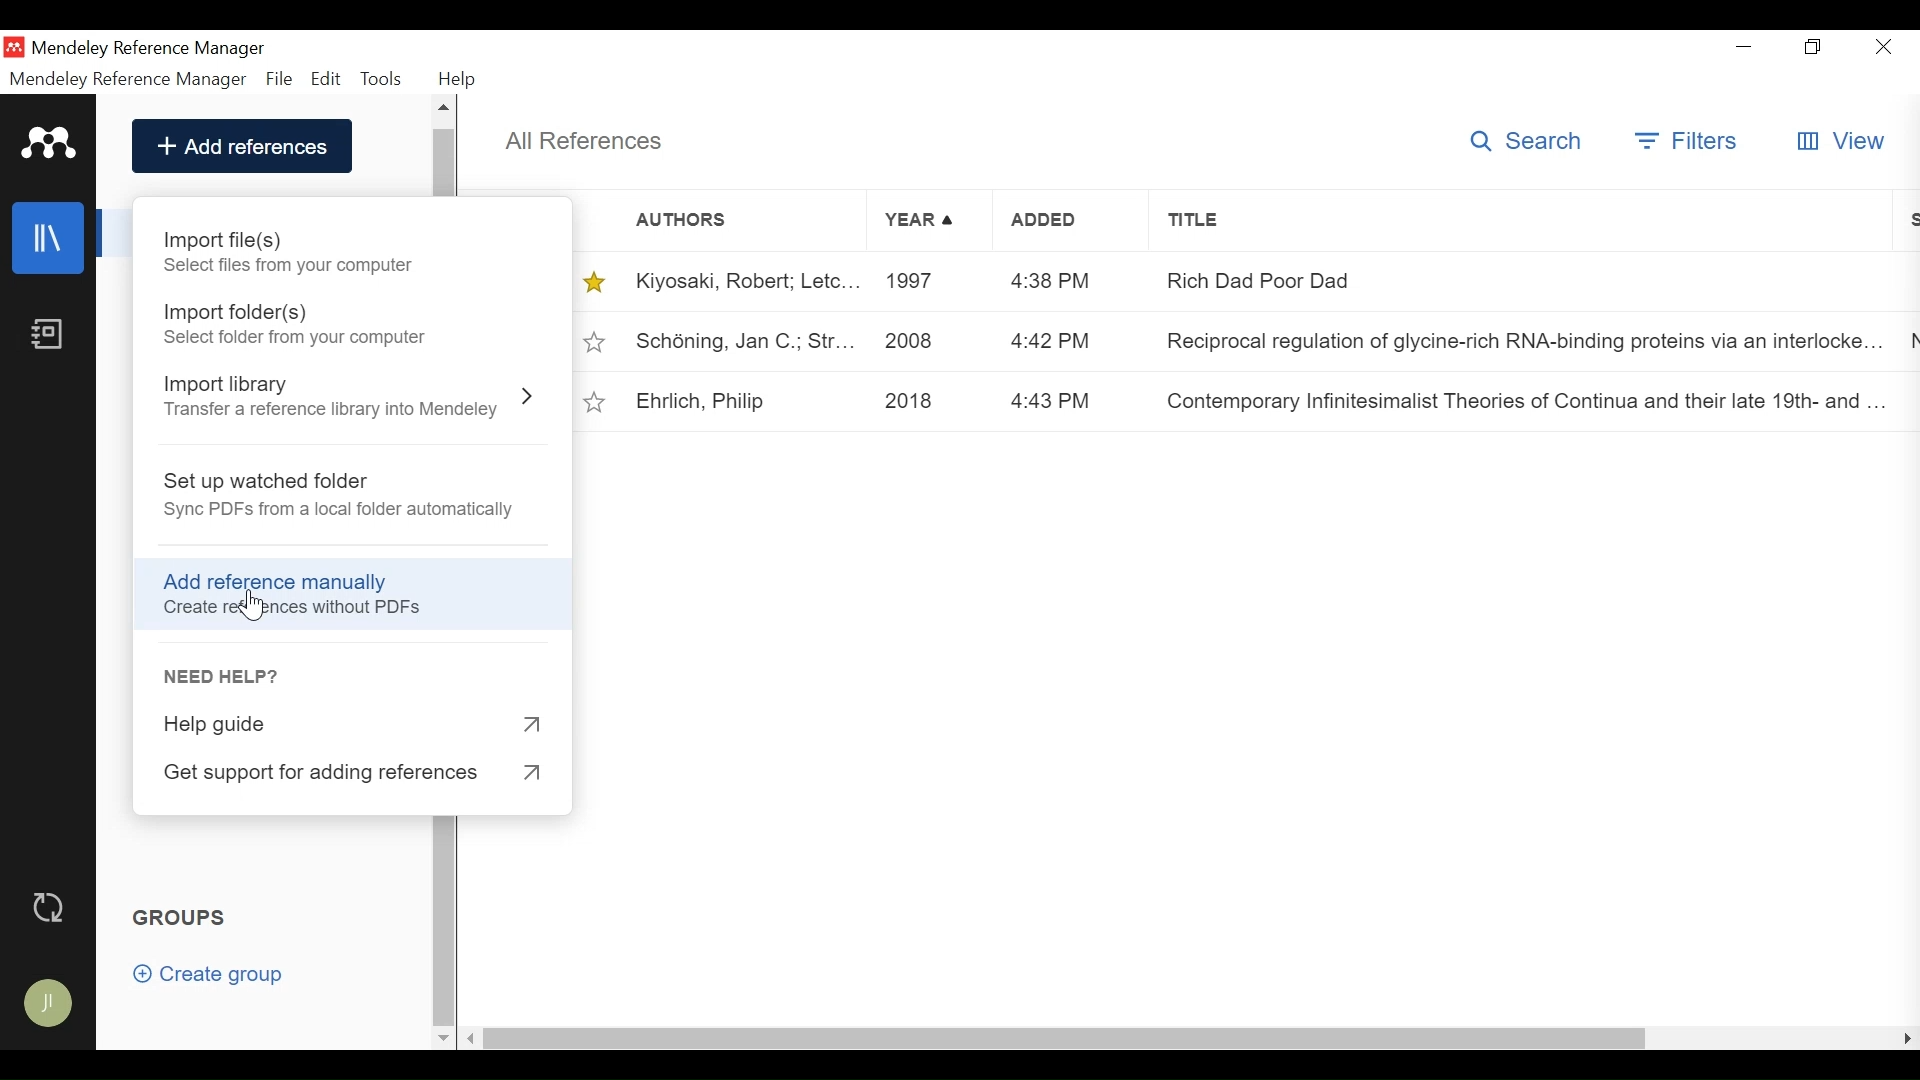 The image size is (1920, 1080). I want to click on Close, so click(1883, 49).